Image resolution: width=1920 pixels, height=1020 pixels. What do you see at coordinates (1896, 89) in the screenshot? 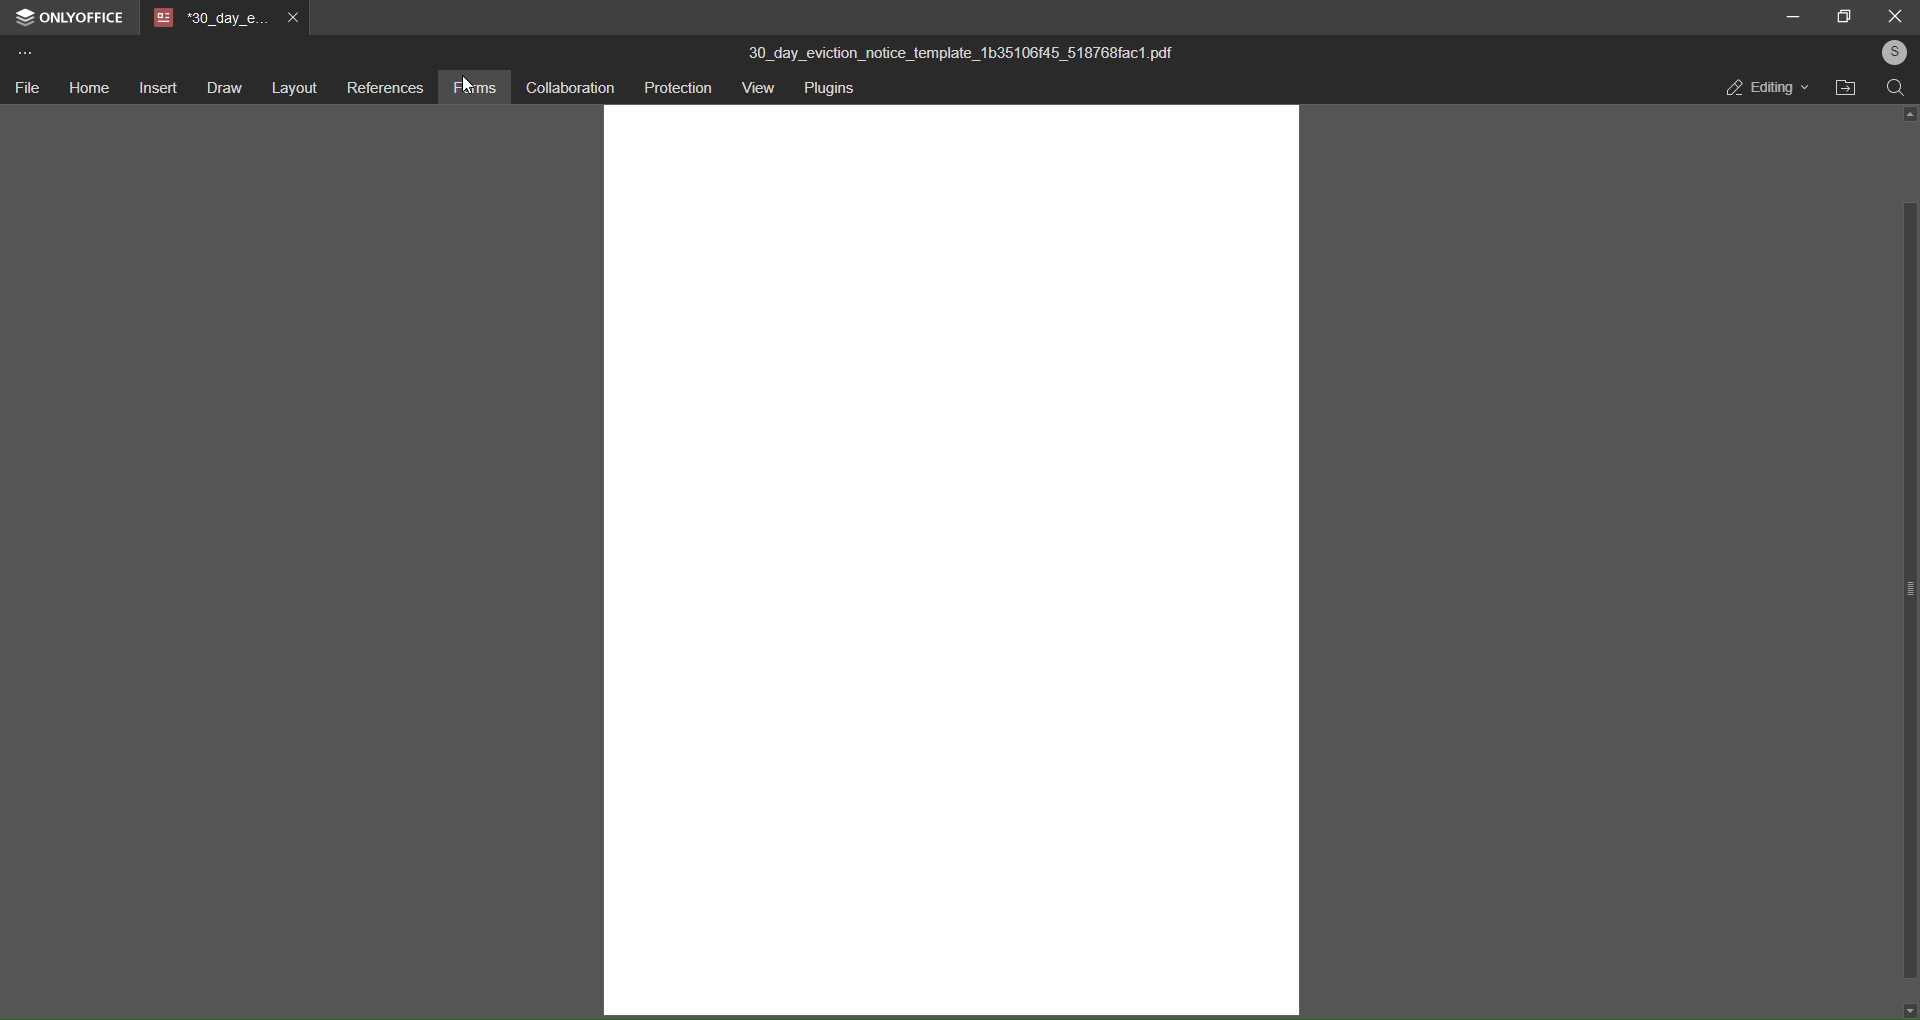
I see `search` at bounding box center [1896, 89].